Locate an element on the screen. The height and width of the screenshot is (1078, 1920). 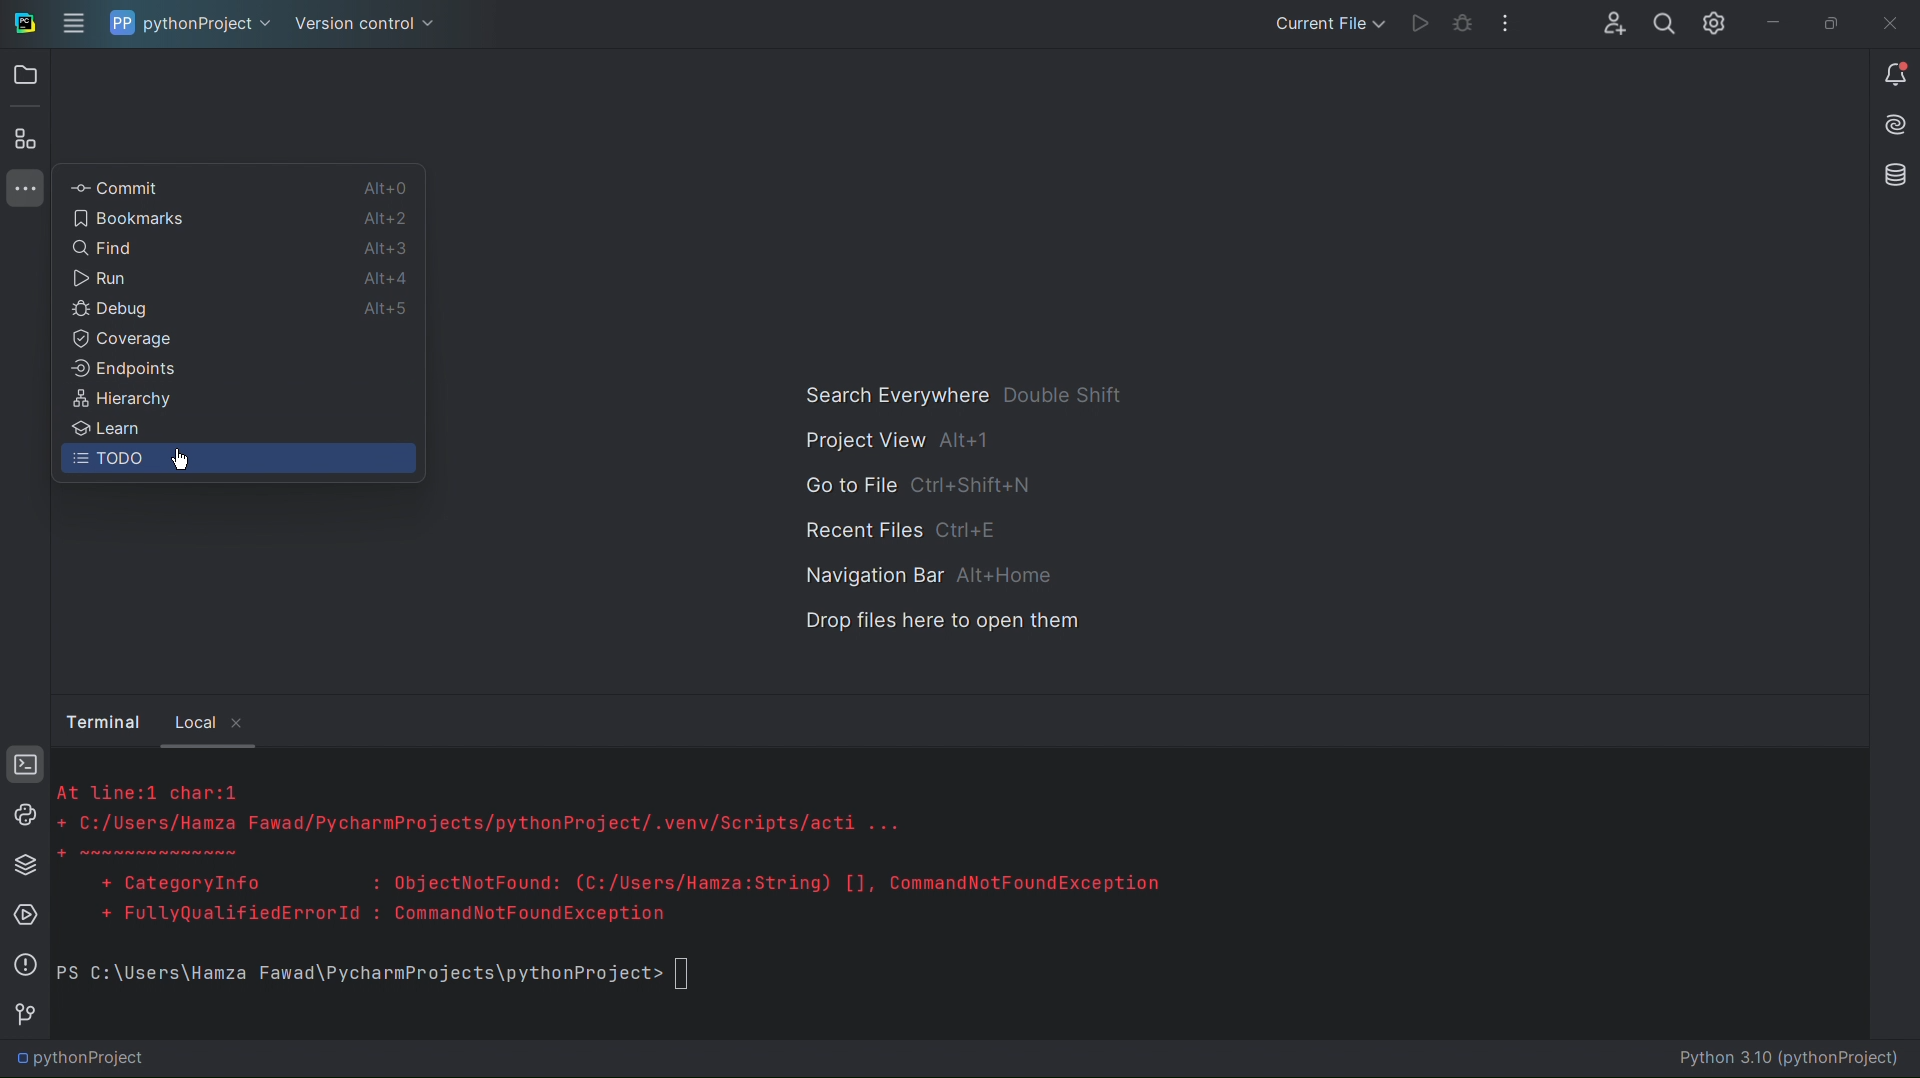
Recent Files is located at coordinates (903, 532).